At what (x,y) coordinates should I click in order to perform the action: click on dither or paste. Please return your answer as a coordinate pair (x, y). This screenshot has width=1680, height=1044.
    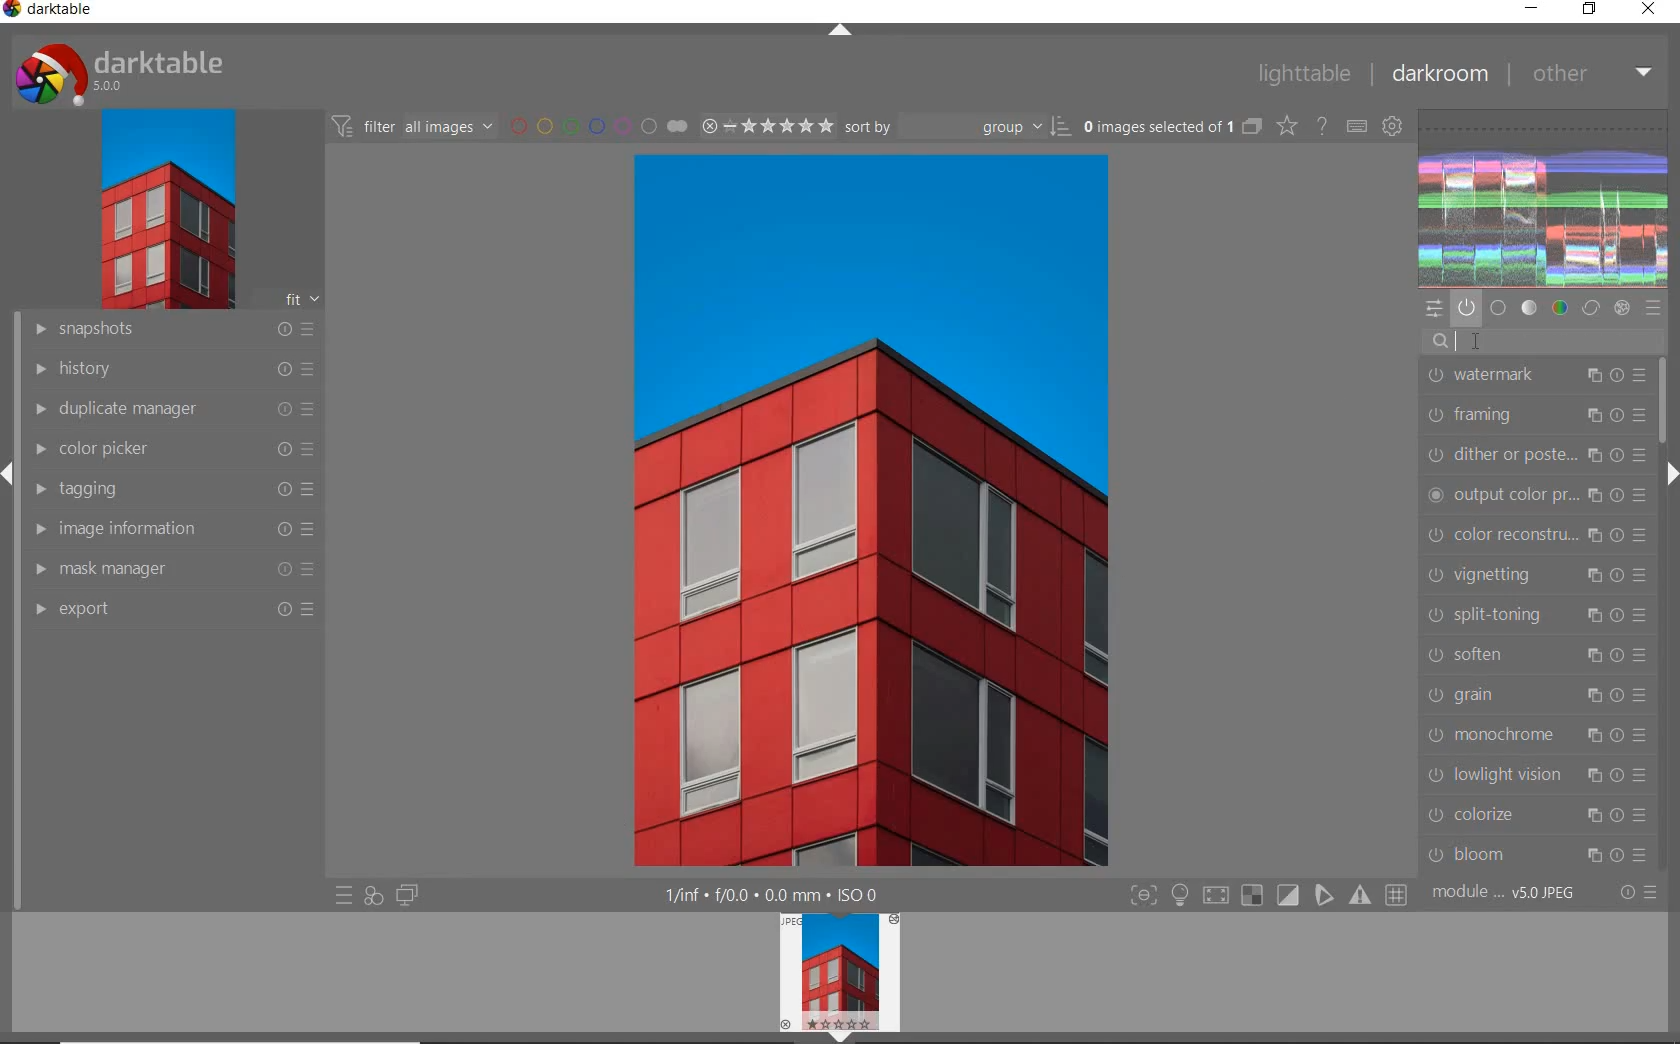
    Looking at the image, I should click on (1537, 456).